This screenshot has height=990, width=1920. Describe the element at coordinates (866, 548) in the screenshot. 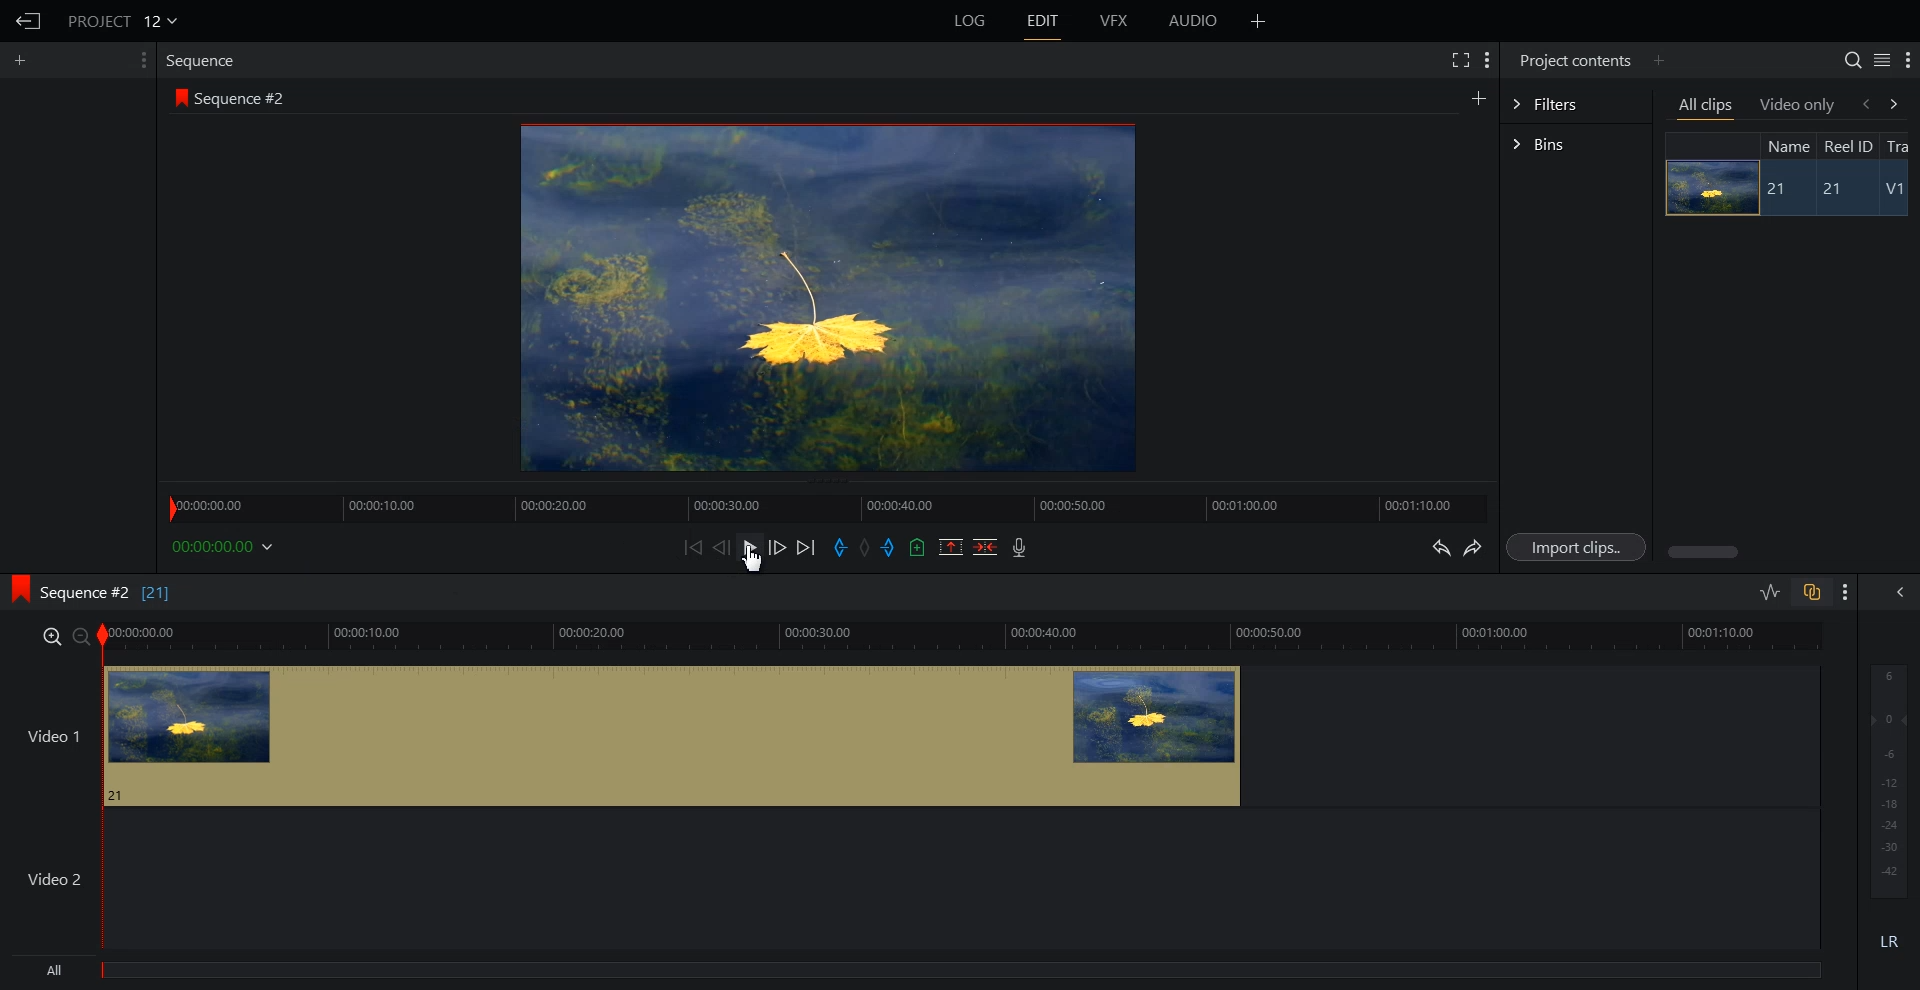

I see `Clear all marks` at that location.